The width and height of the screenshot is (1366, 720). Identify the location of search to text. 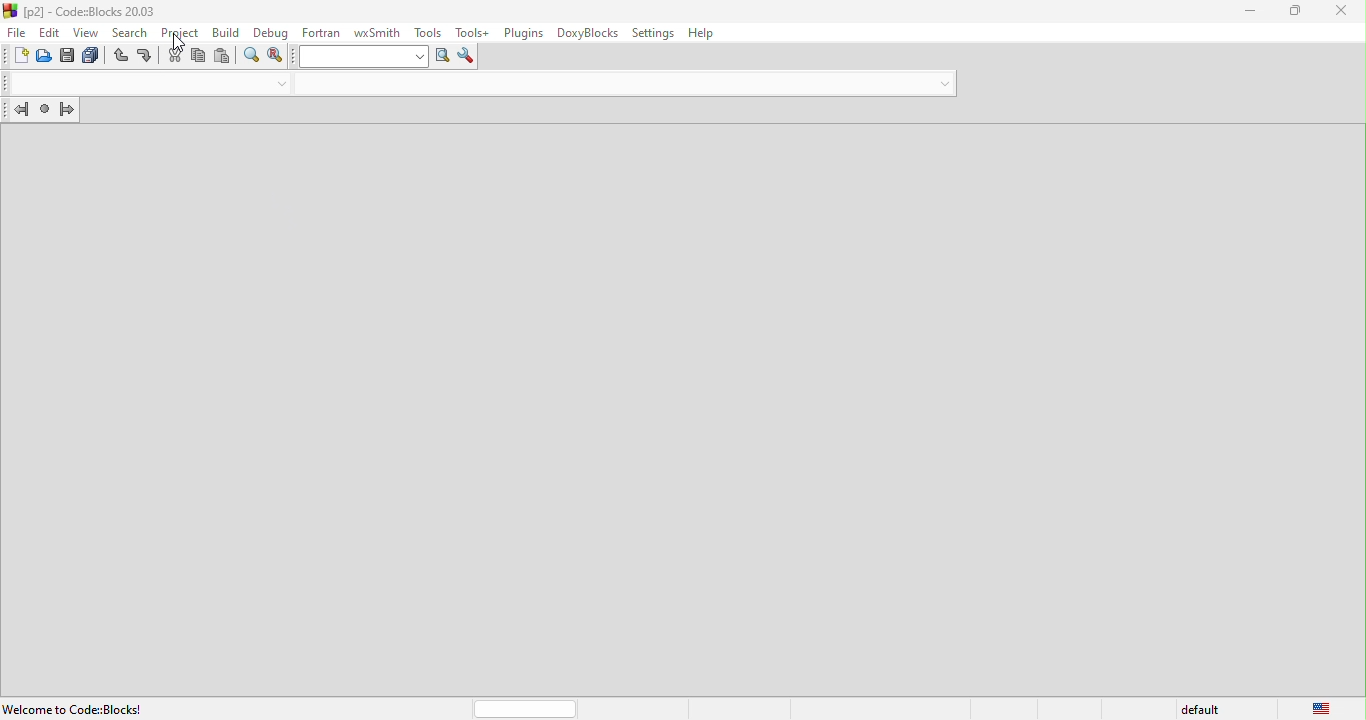
(359, 58).